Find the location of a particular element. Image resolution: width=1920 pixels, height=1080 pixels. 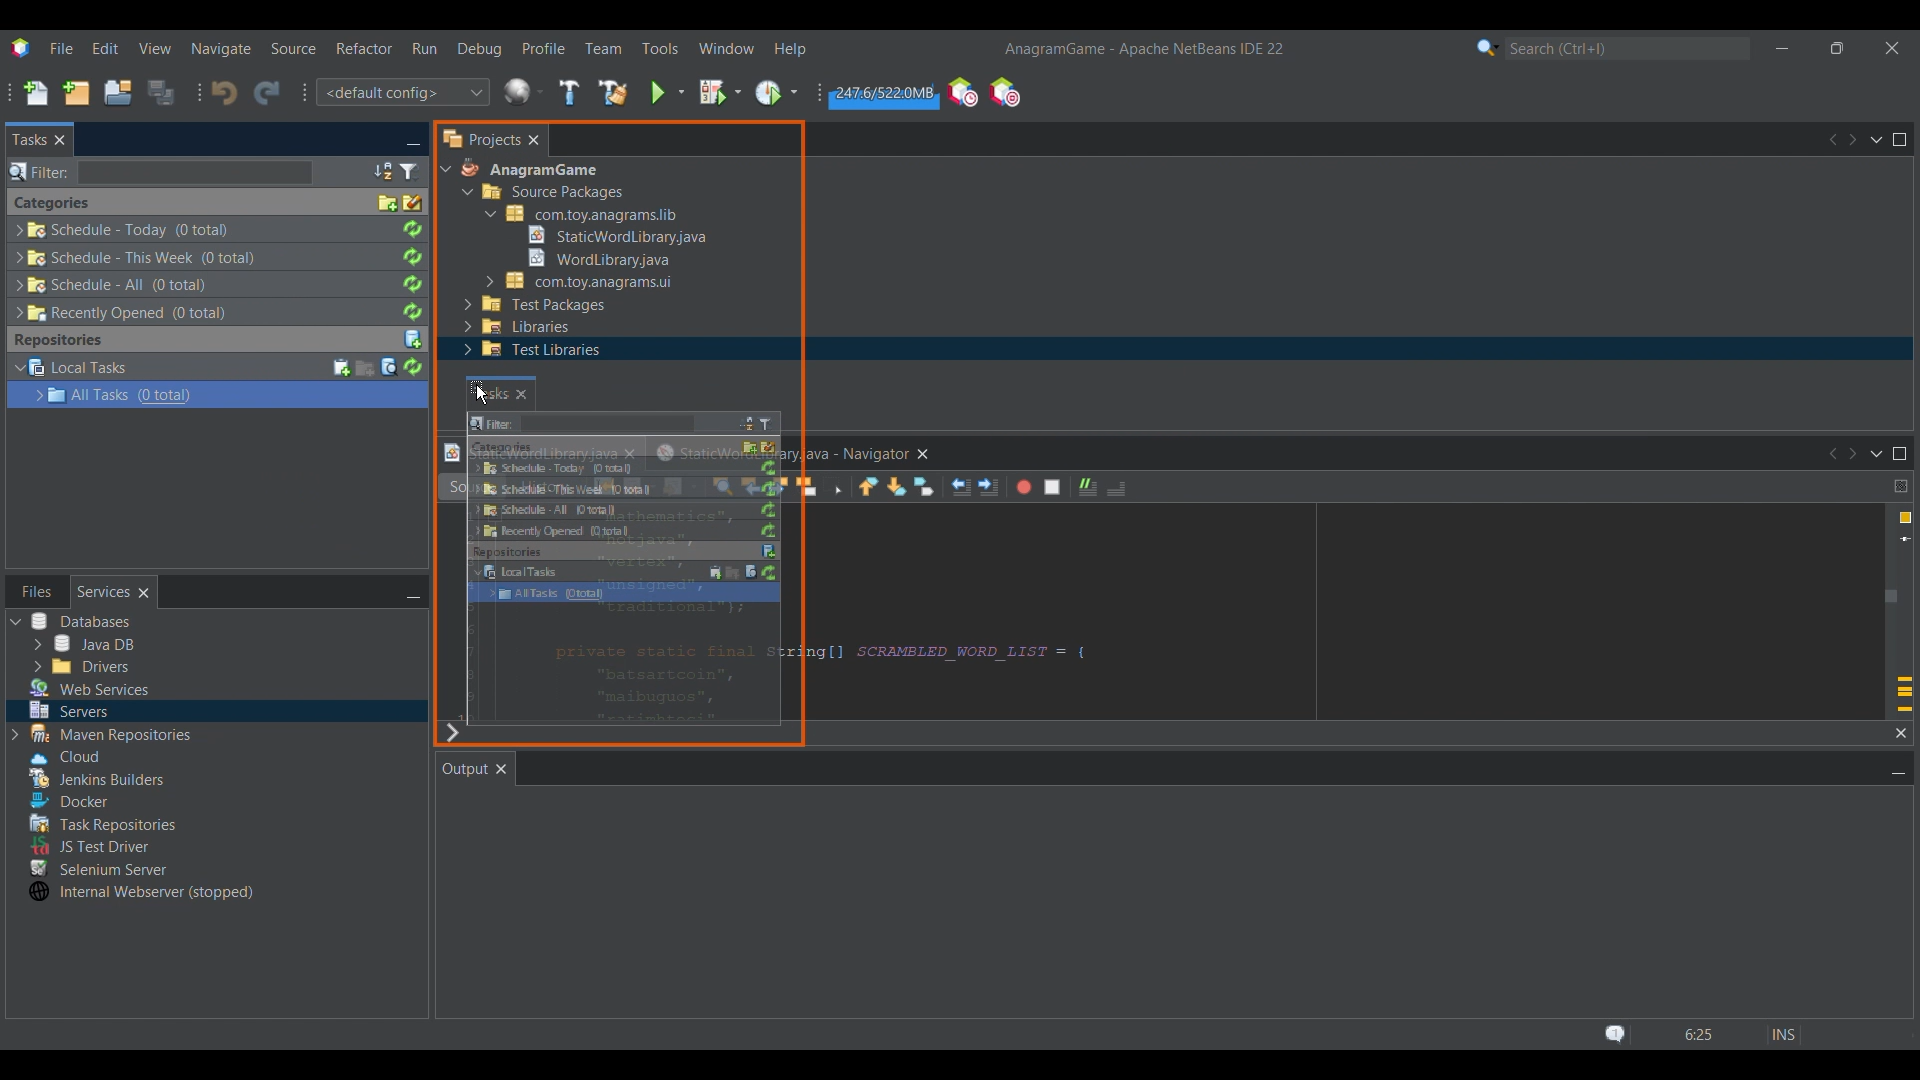

Save all is located at coordinates (162, 92).